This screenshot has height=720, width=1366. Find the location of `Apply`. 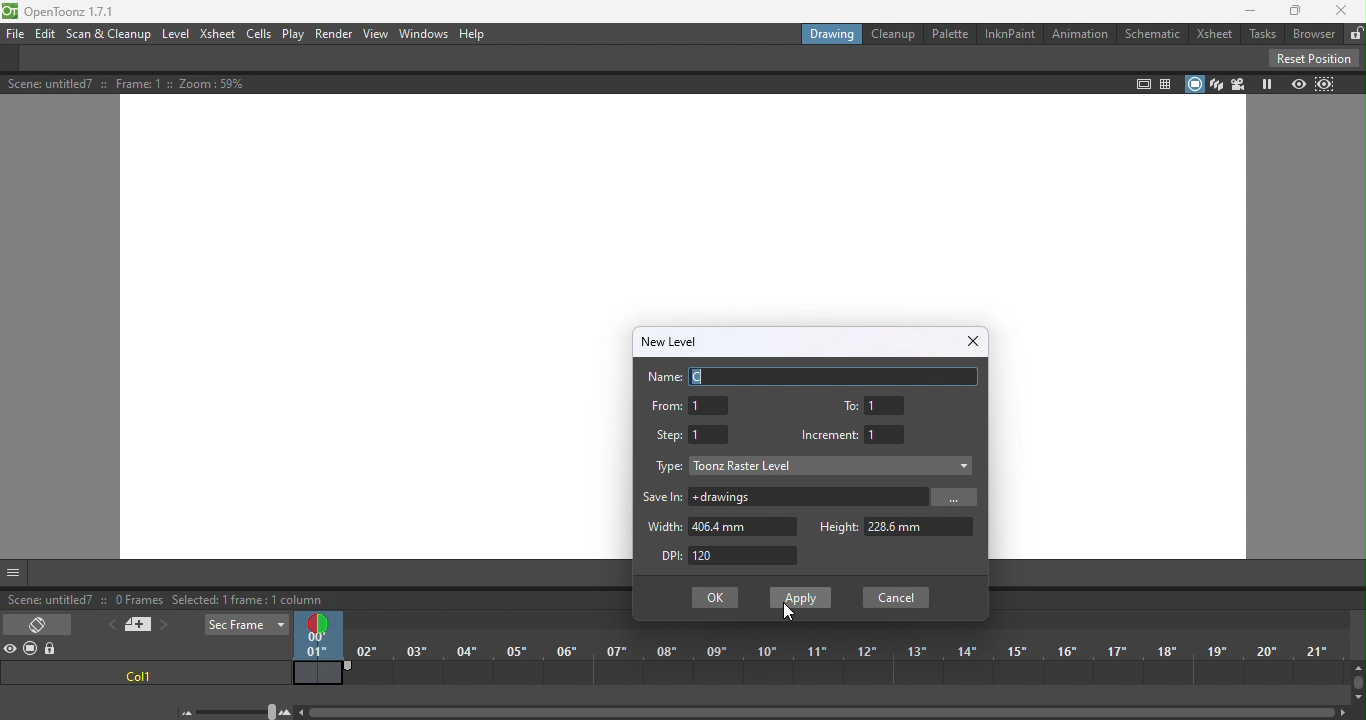

Apply is located at coordinates (799, 595).